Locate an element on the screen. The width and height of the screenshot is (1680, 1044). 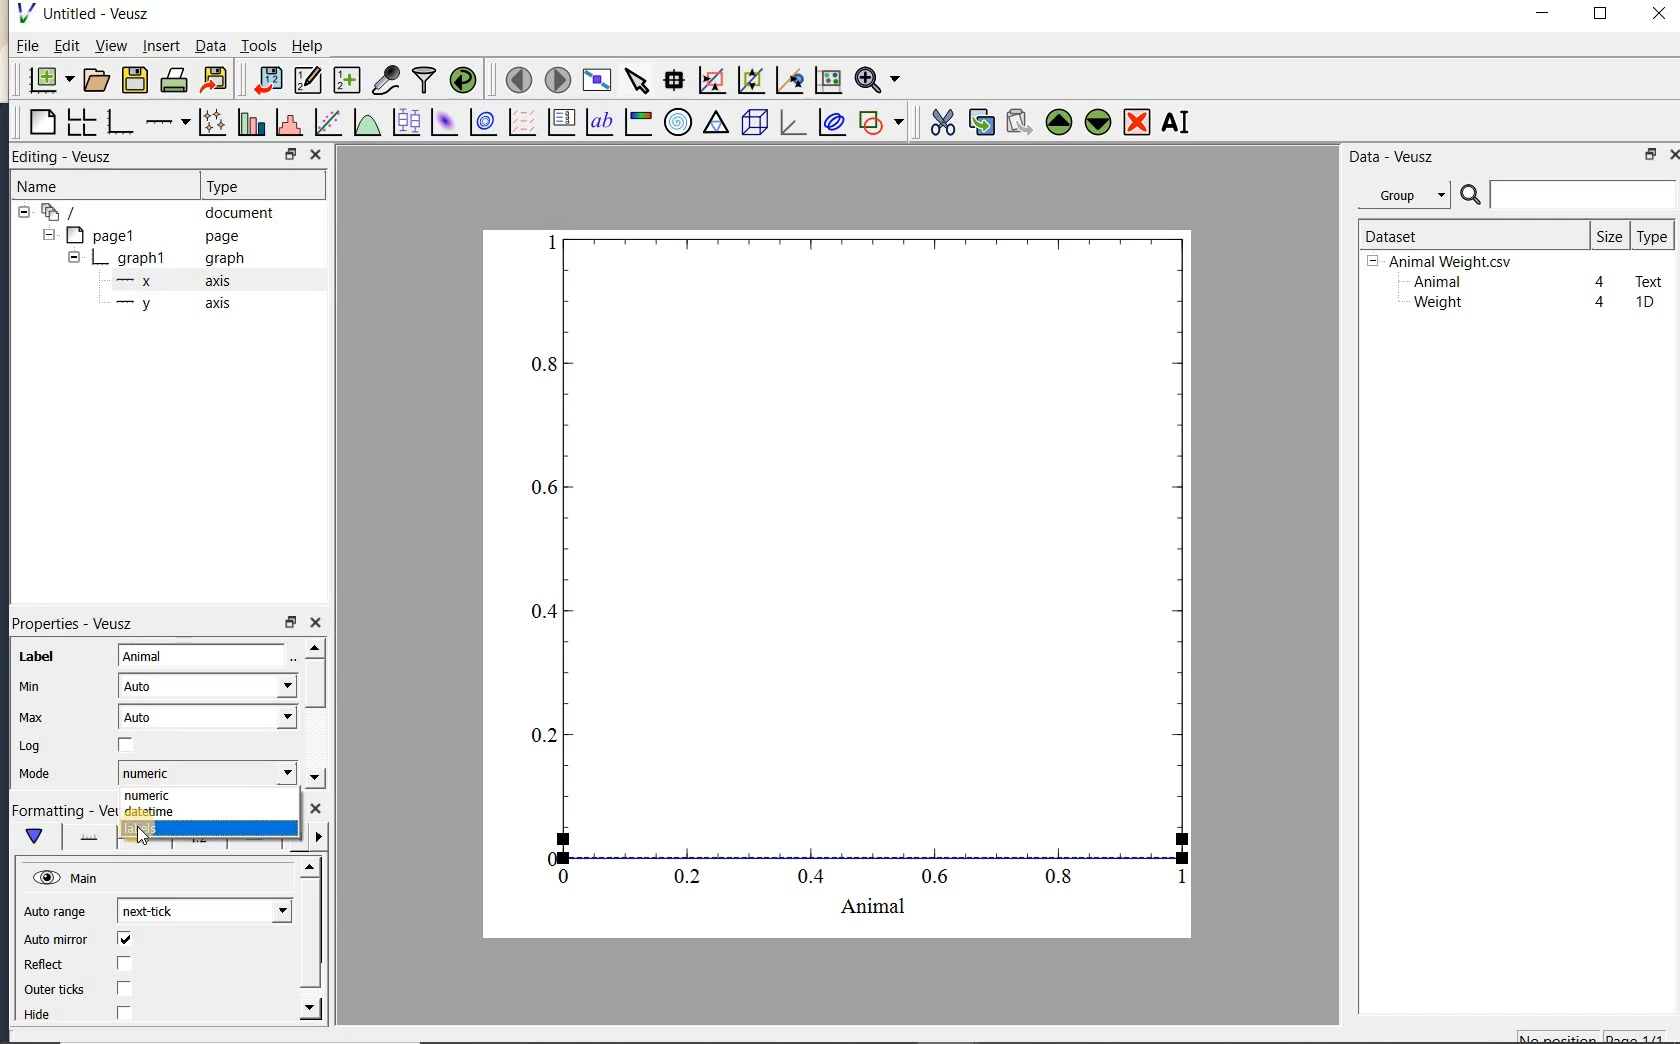
capture remote data is located at coordinates (386, 79).